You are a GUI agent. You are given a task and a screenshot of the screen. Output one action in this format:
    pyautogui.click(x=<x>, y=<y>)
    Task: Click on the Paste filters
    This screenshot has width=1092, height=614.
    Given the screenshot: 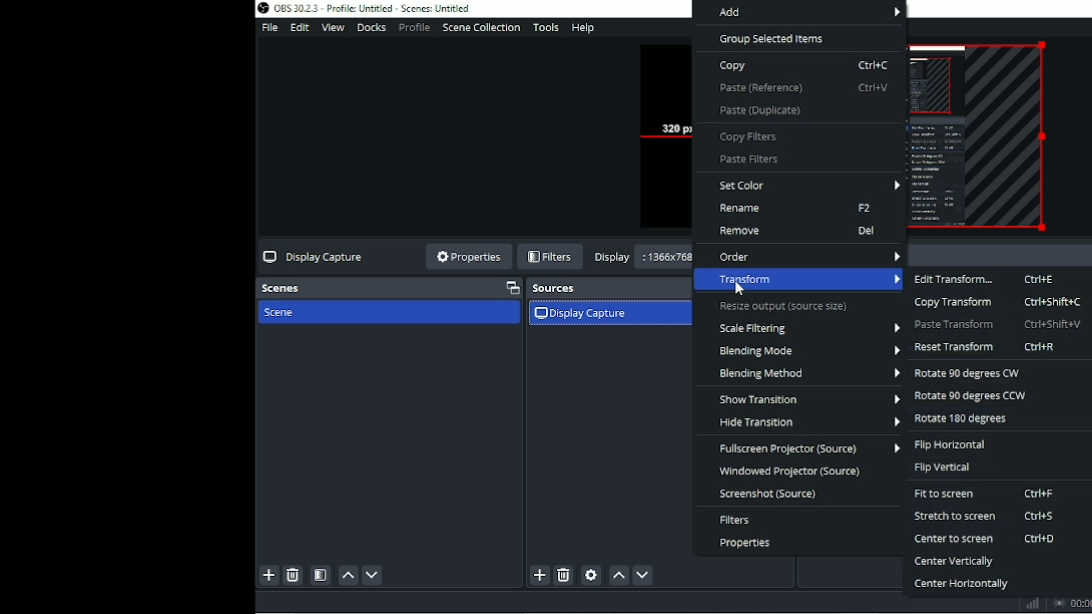 What is the action you would take?
    pyautogui.click(x=750, y=160)
    